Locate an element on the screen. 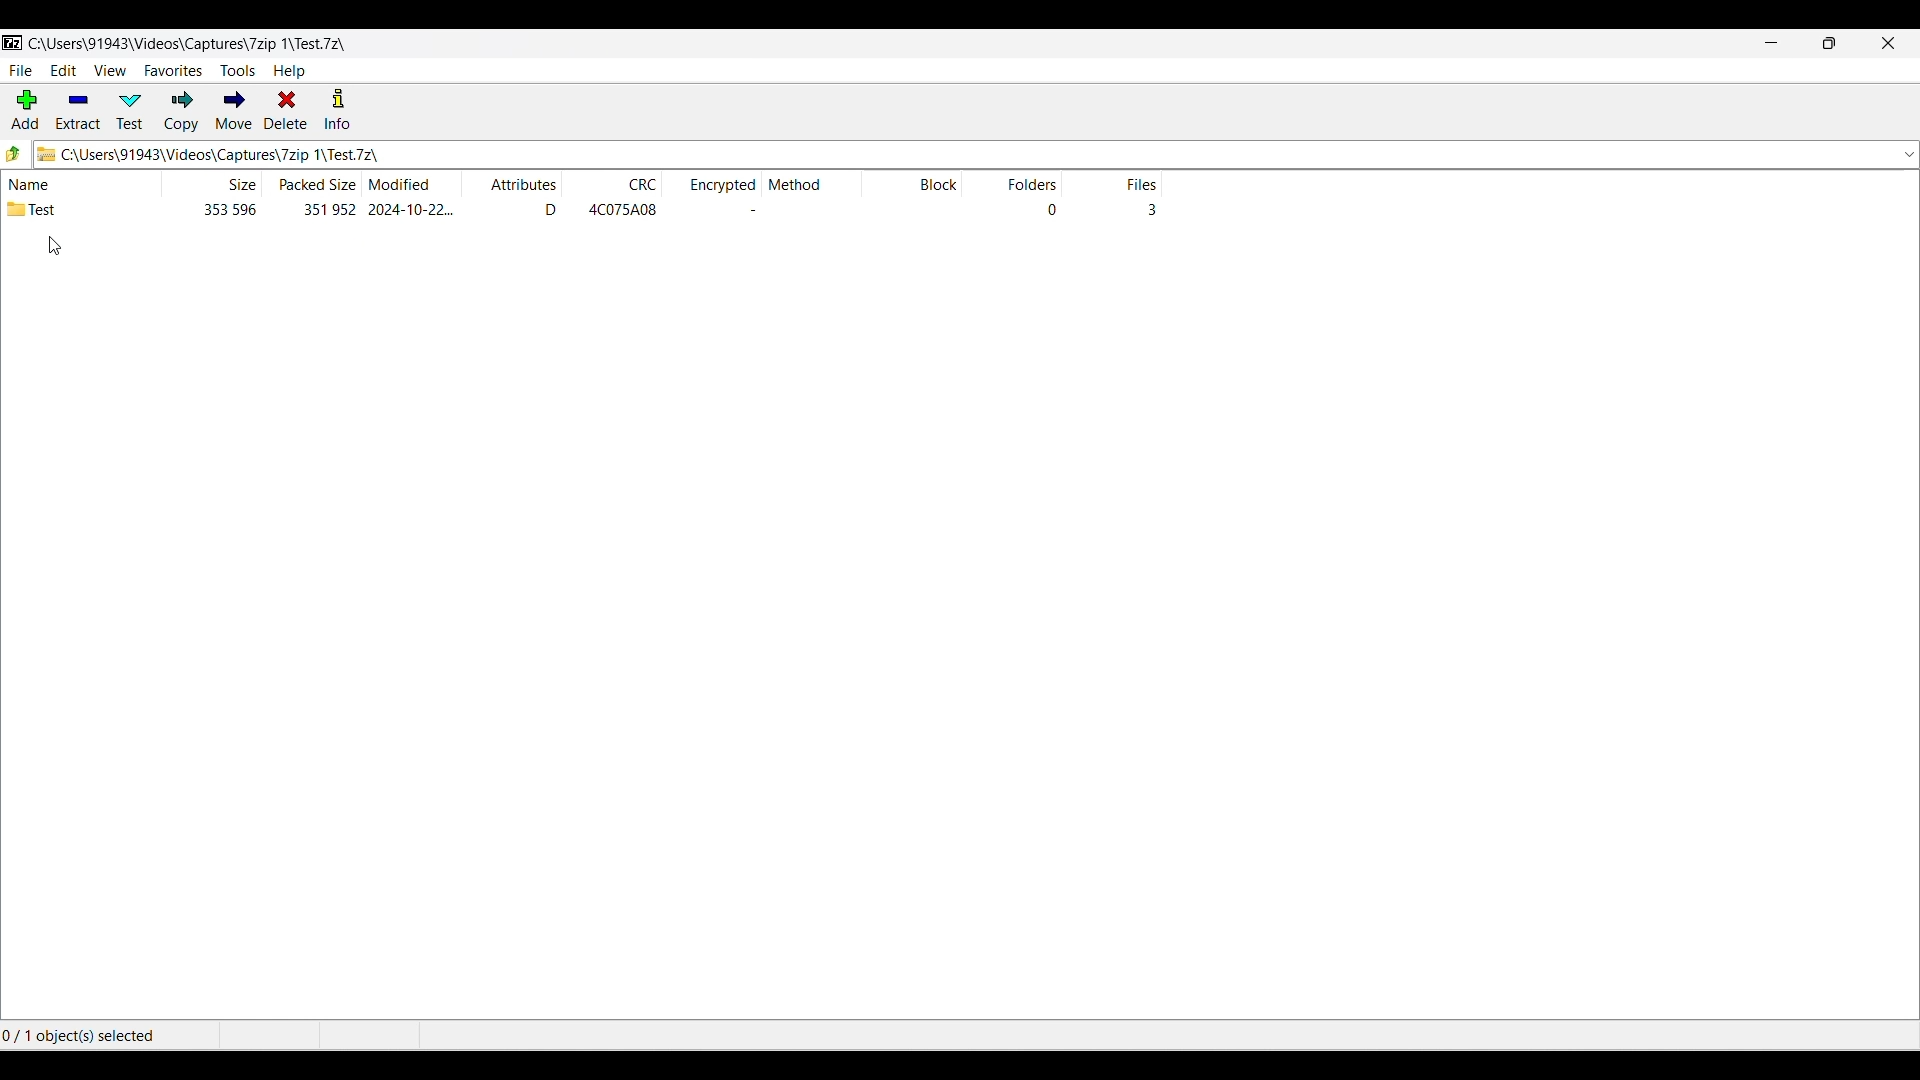 This screenshot has height=1080, width=1920. Name column is located at coordinates (78, 183).